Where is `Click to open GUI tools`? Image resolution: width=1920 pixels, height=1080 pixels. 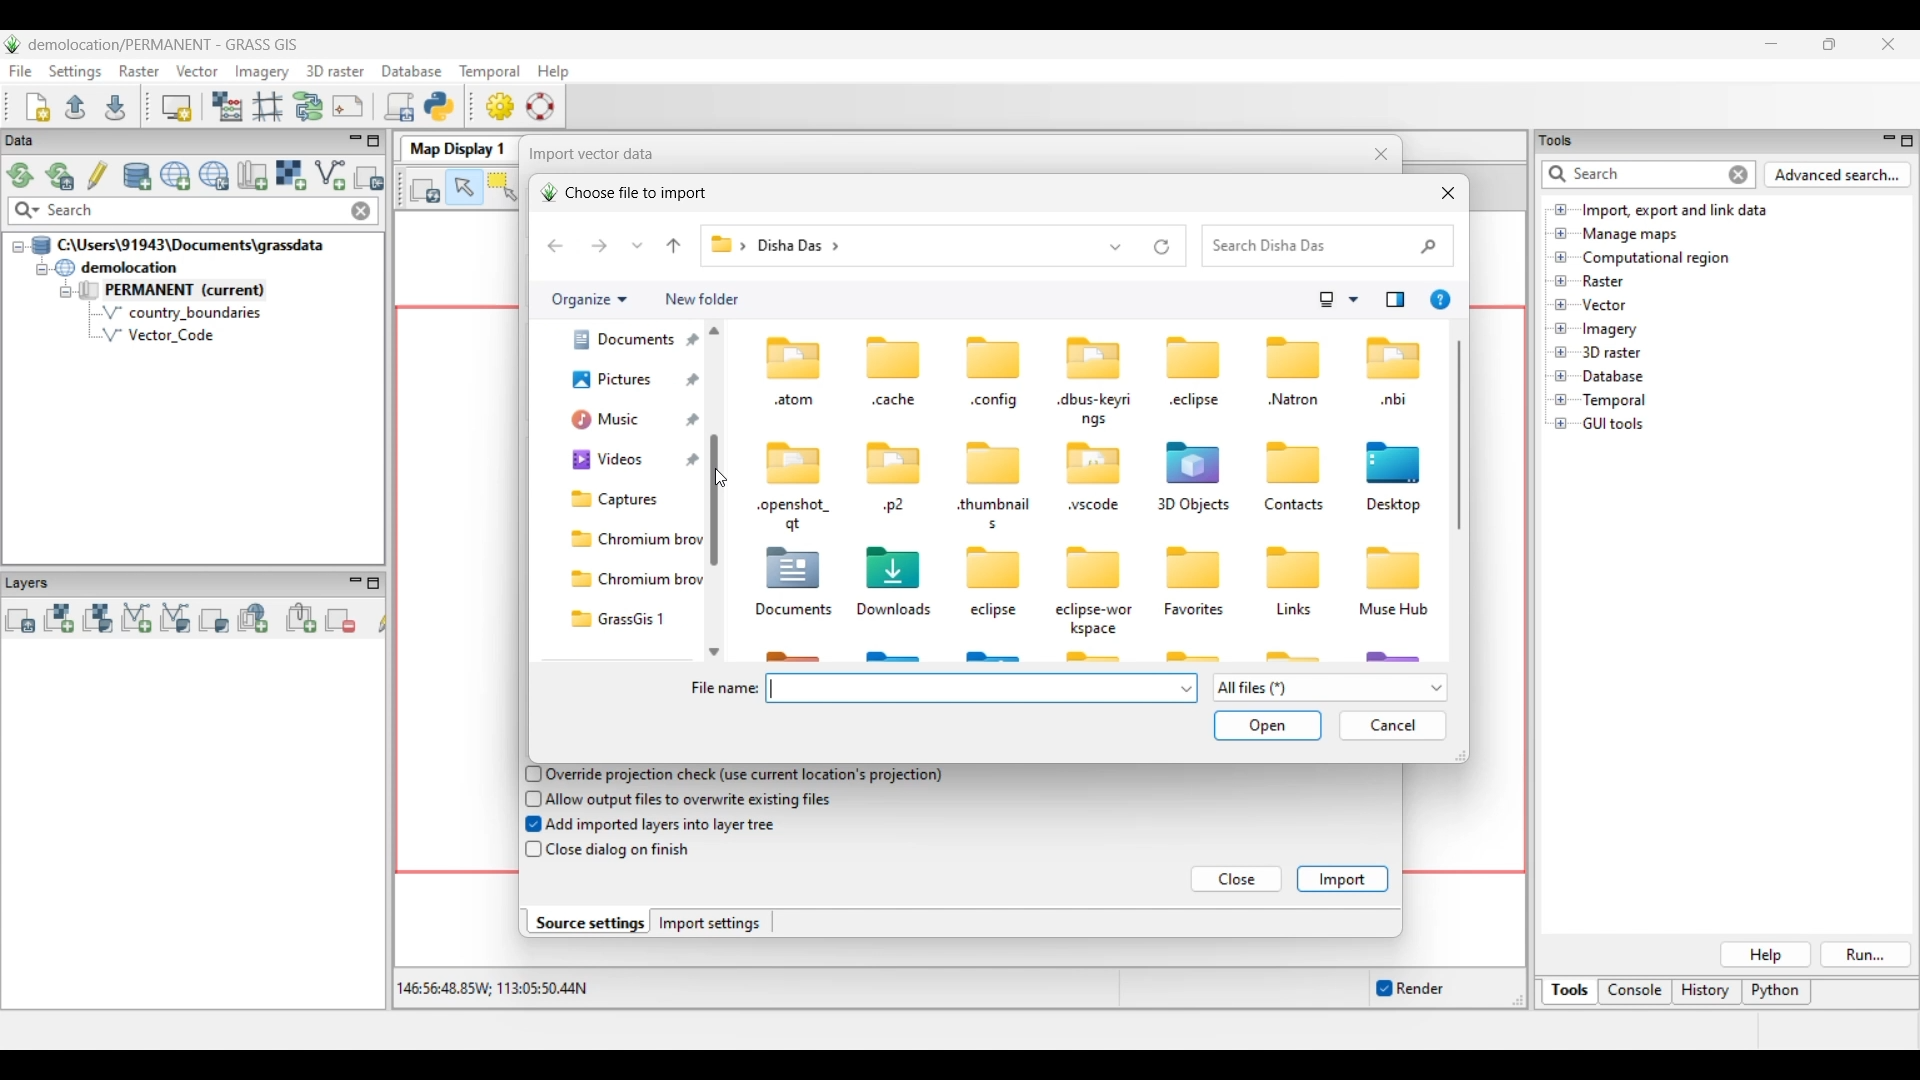 Click to open GUI tools is located at coordinates (1561, 424).